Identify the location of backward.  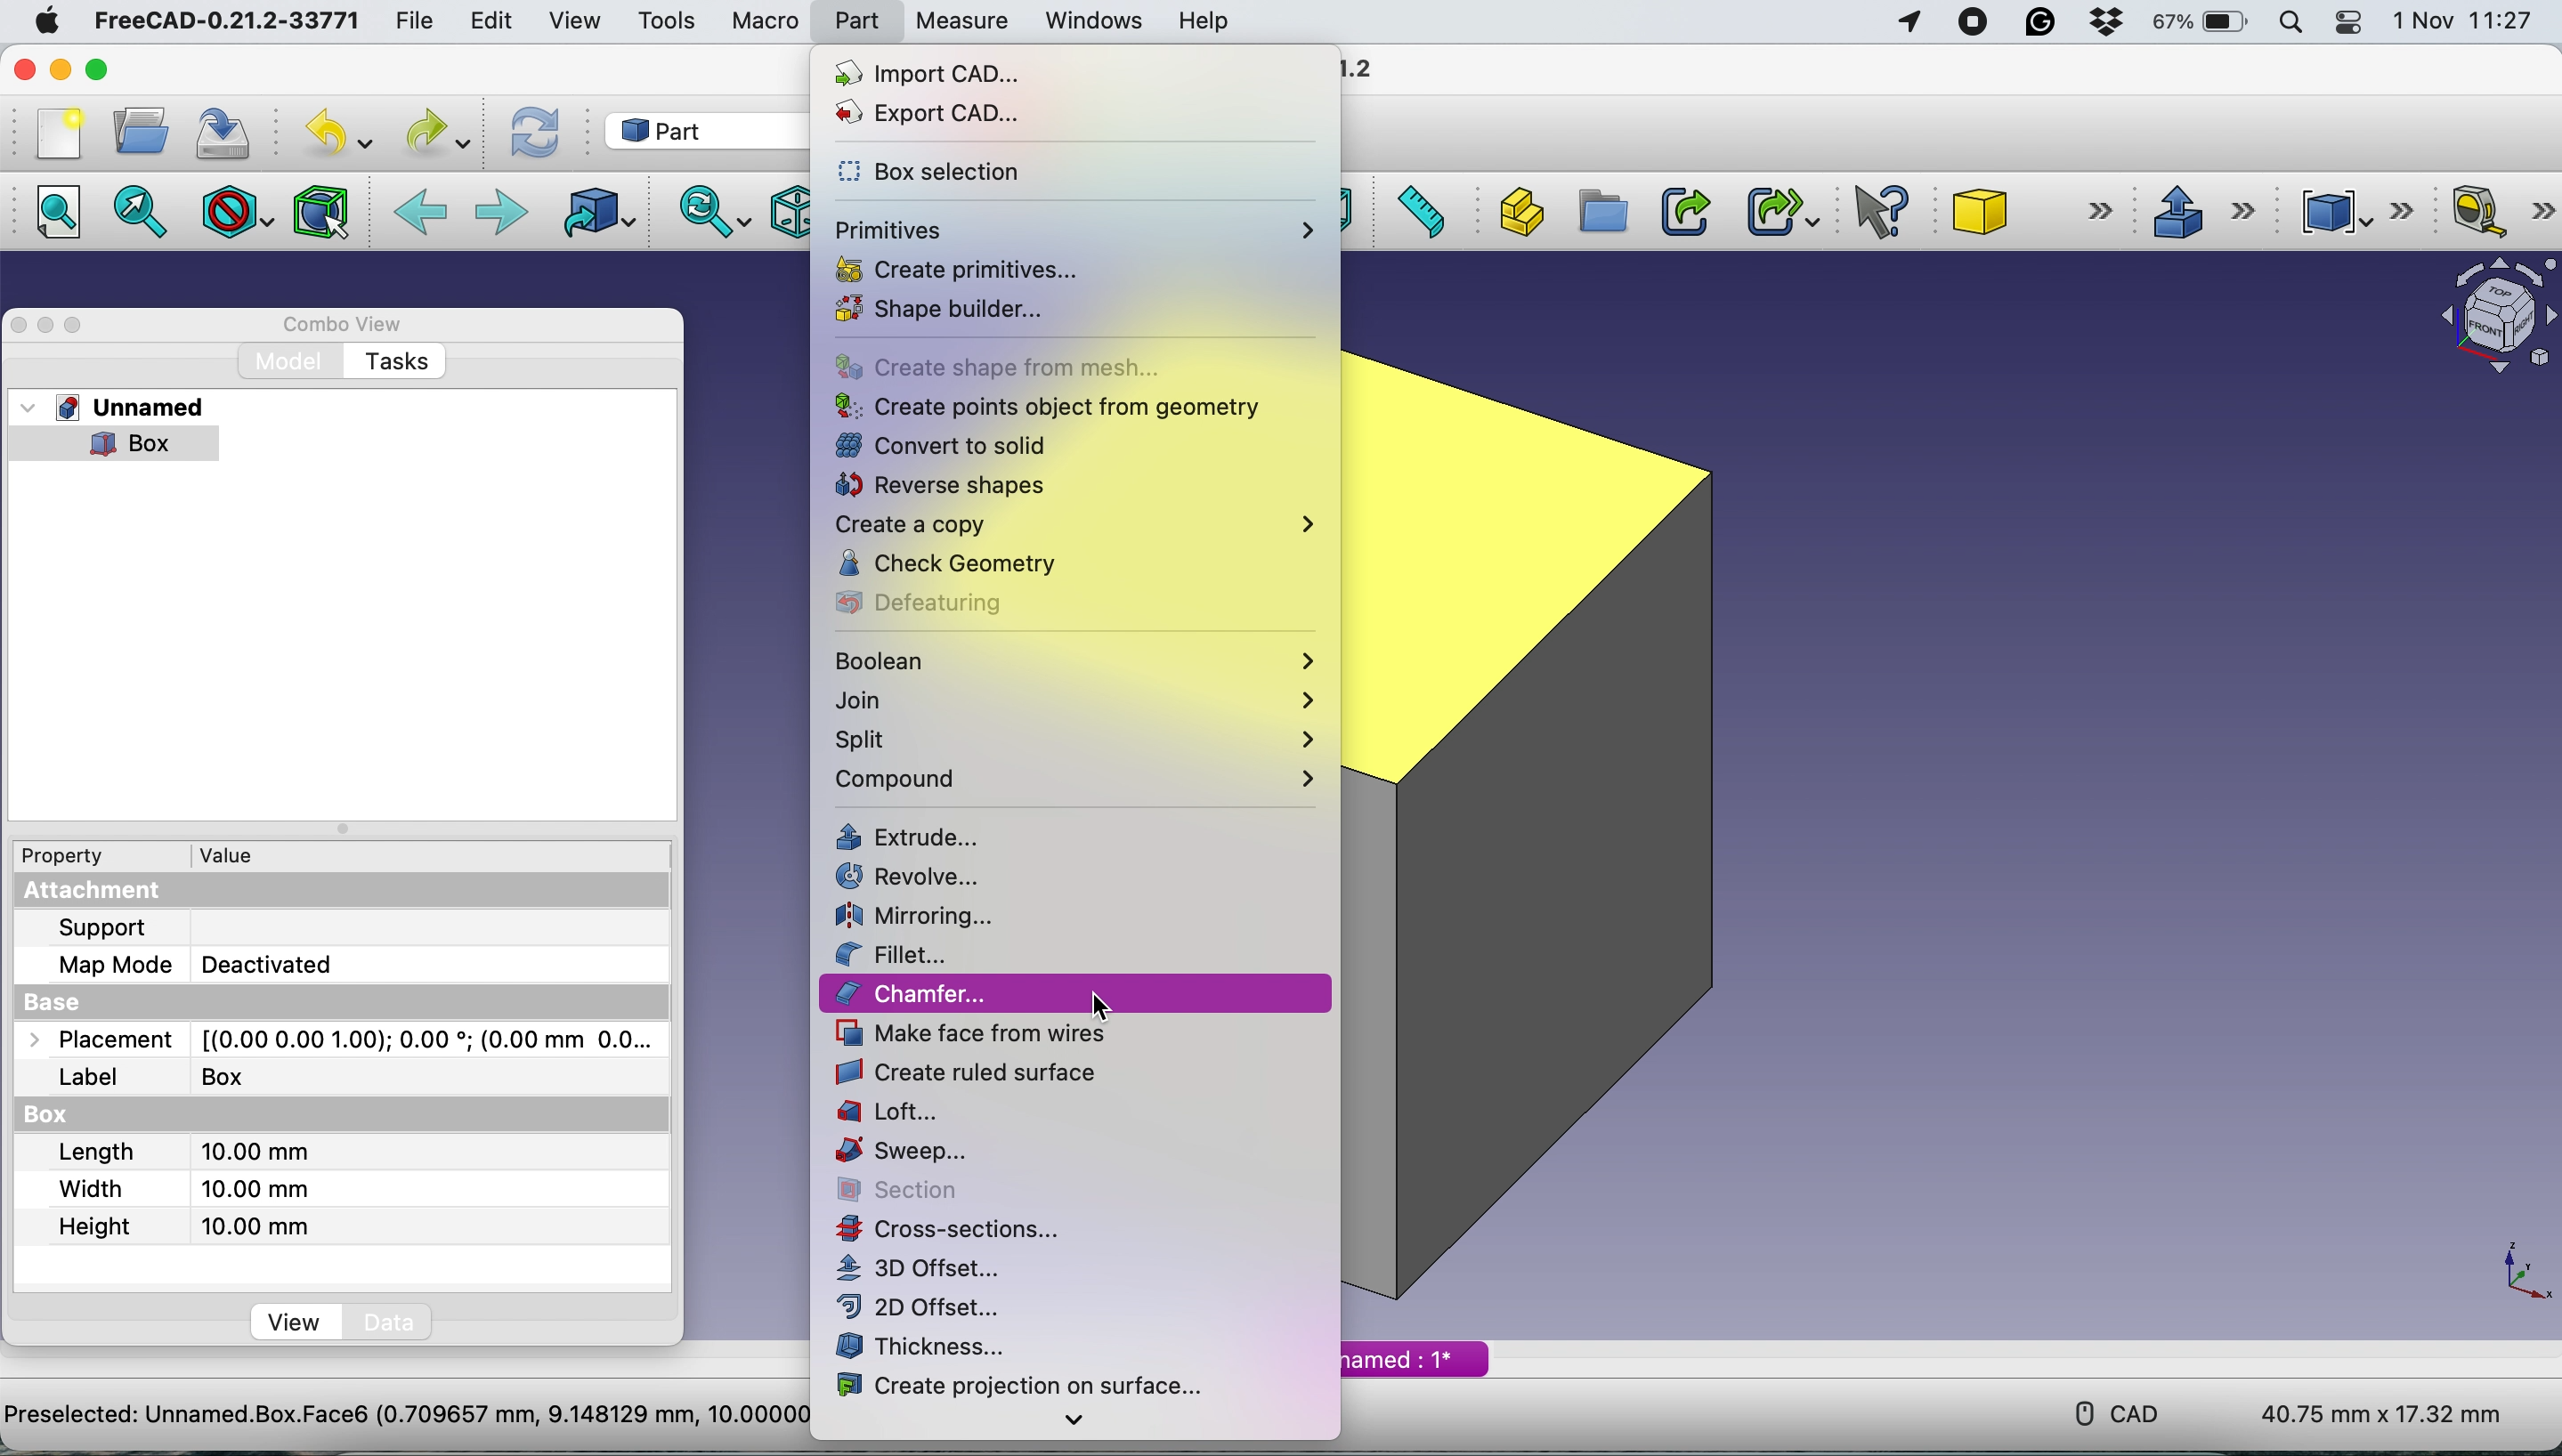
(422, 210).